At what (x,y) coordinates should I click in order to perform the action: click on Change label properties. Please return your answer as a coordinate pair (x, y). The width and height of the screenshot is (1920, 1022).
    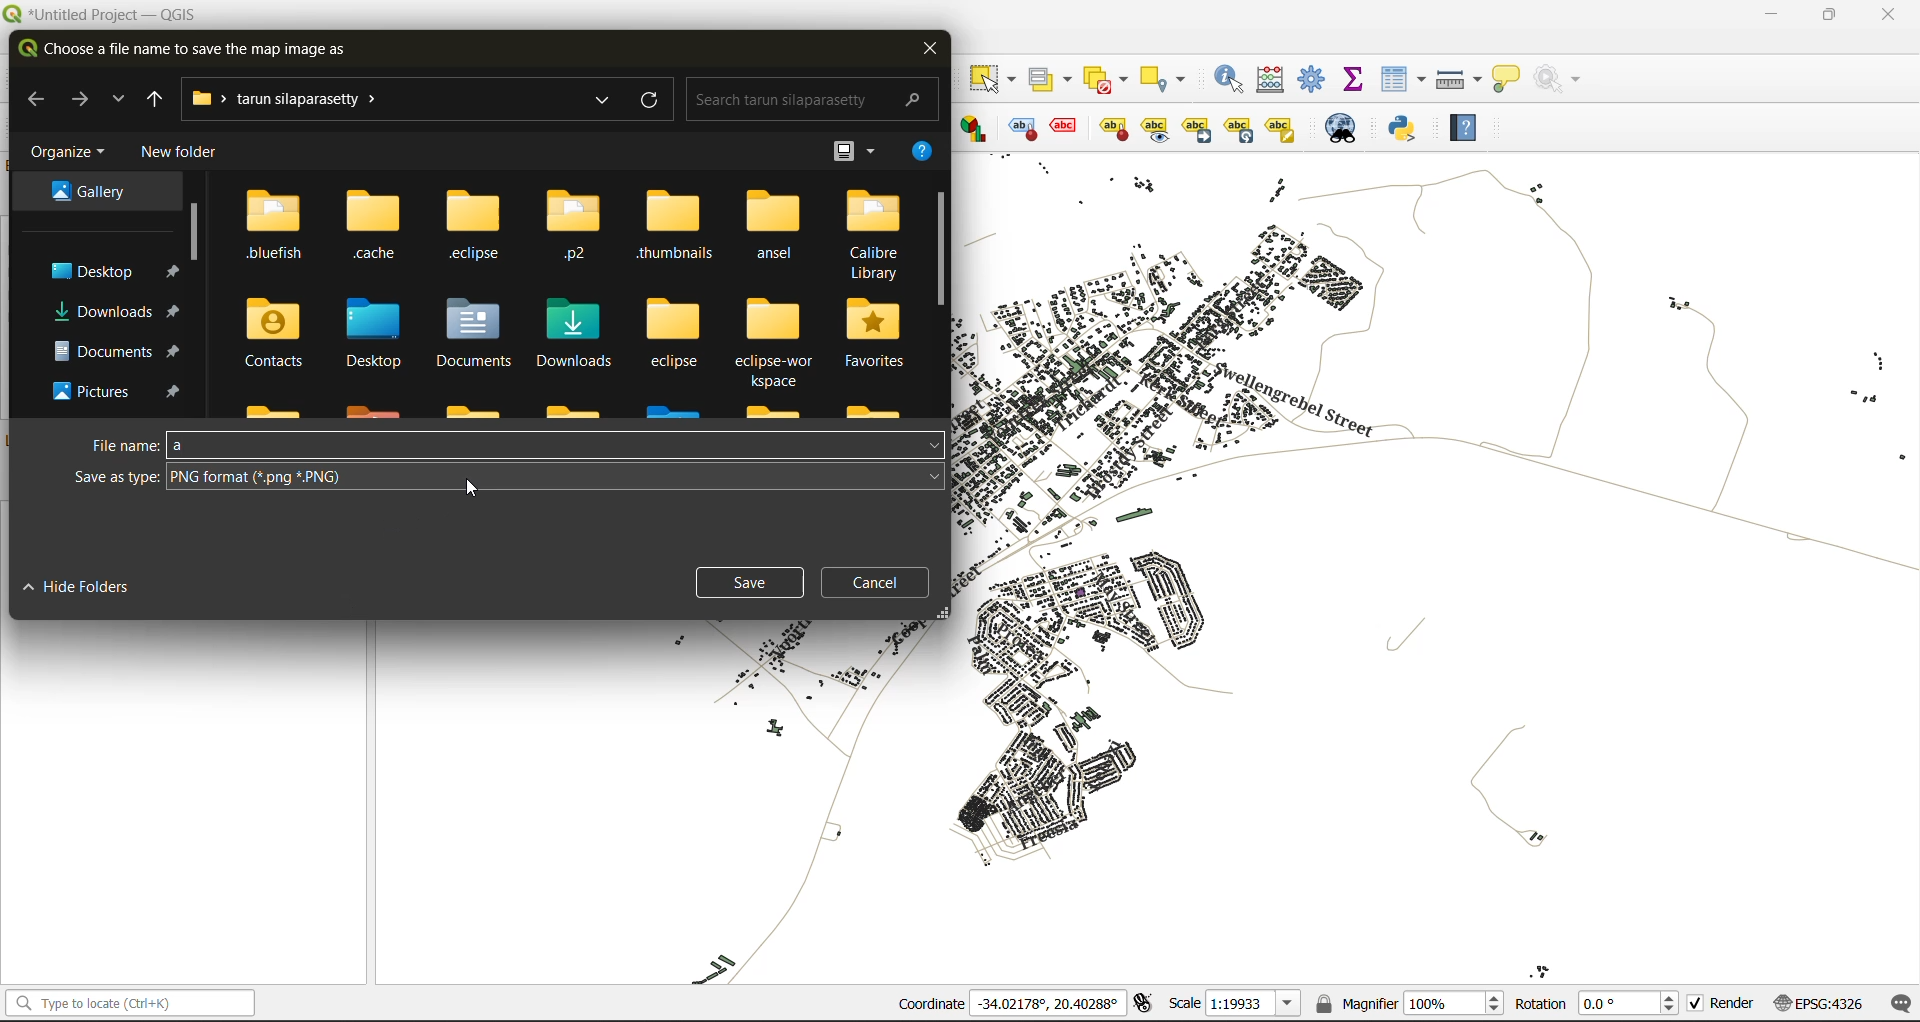
    Looking at the image, I should click on (1281, 127).